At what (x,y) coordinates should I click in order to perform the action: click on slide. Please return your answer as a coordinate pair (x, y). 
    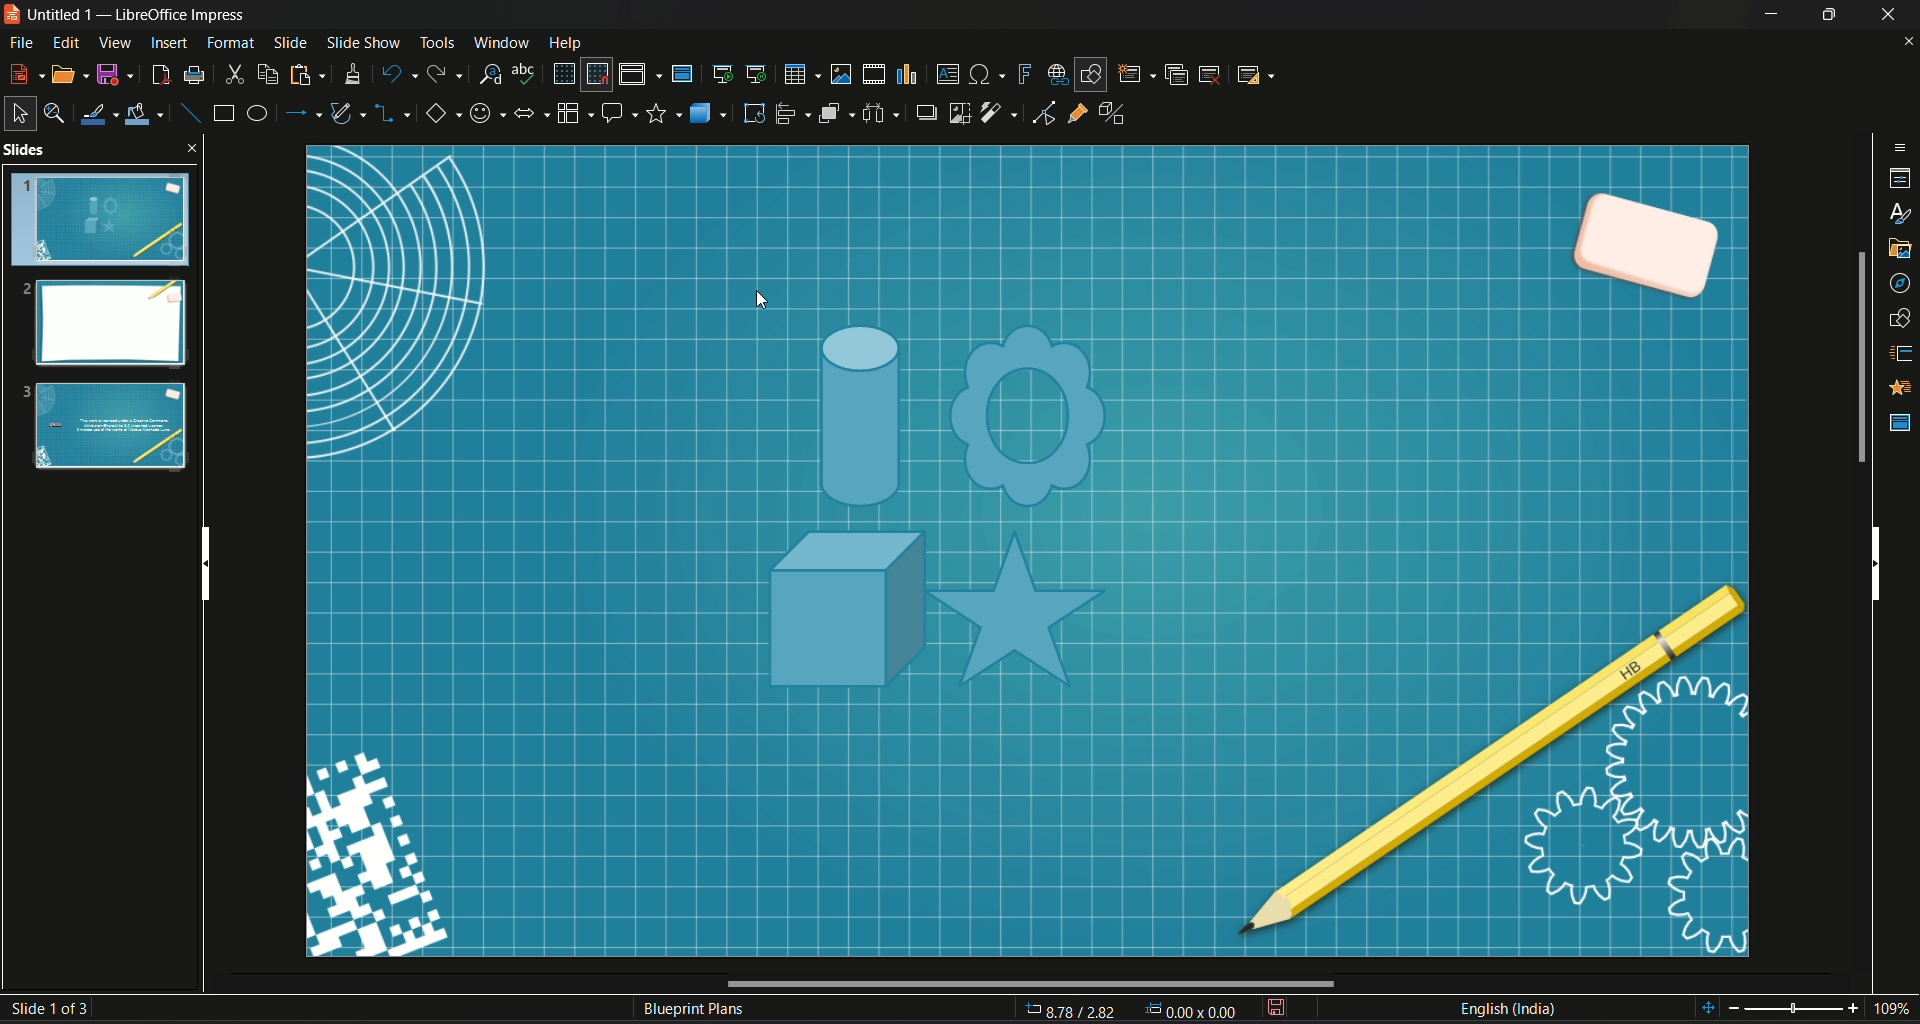
    Looking at the image, I should click on (1023, 555).